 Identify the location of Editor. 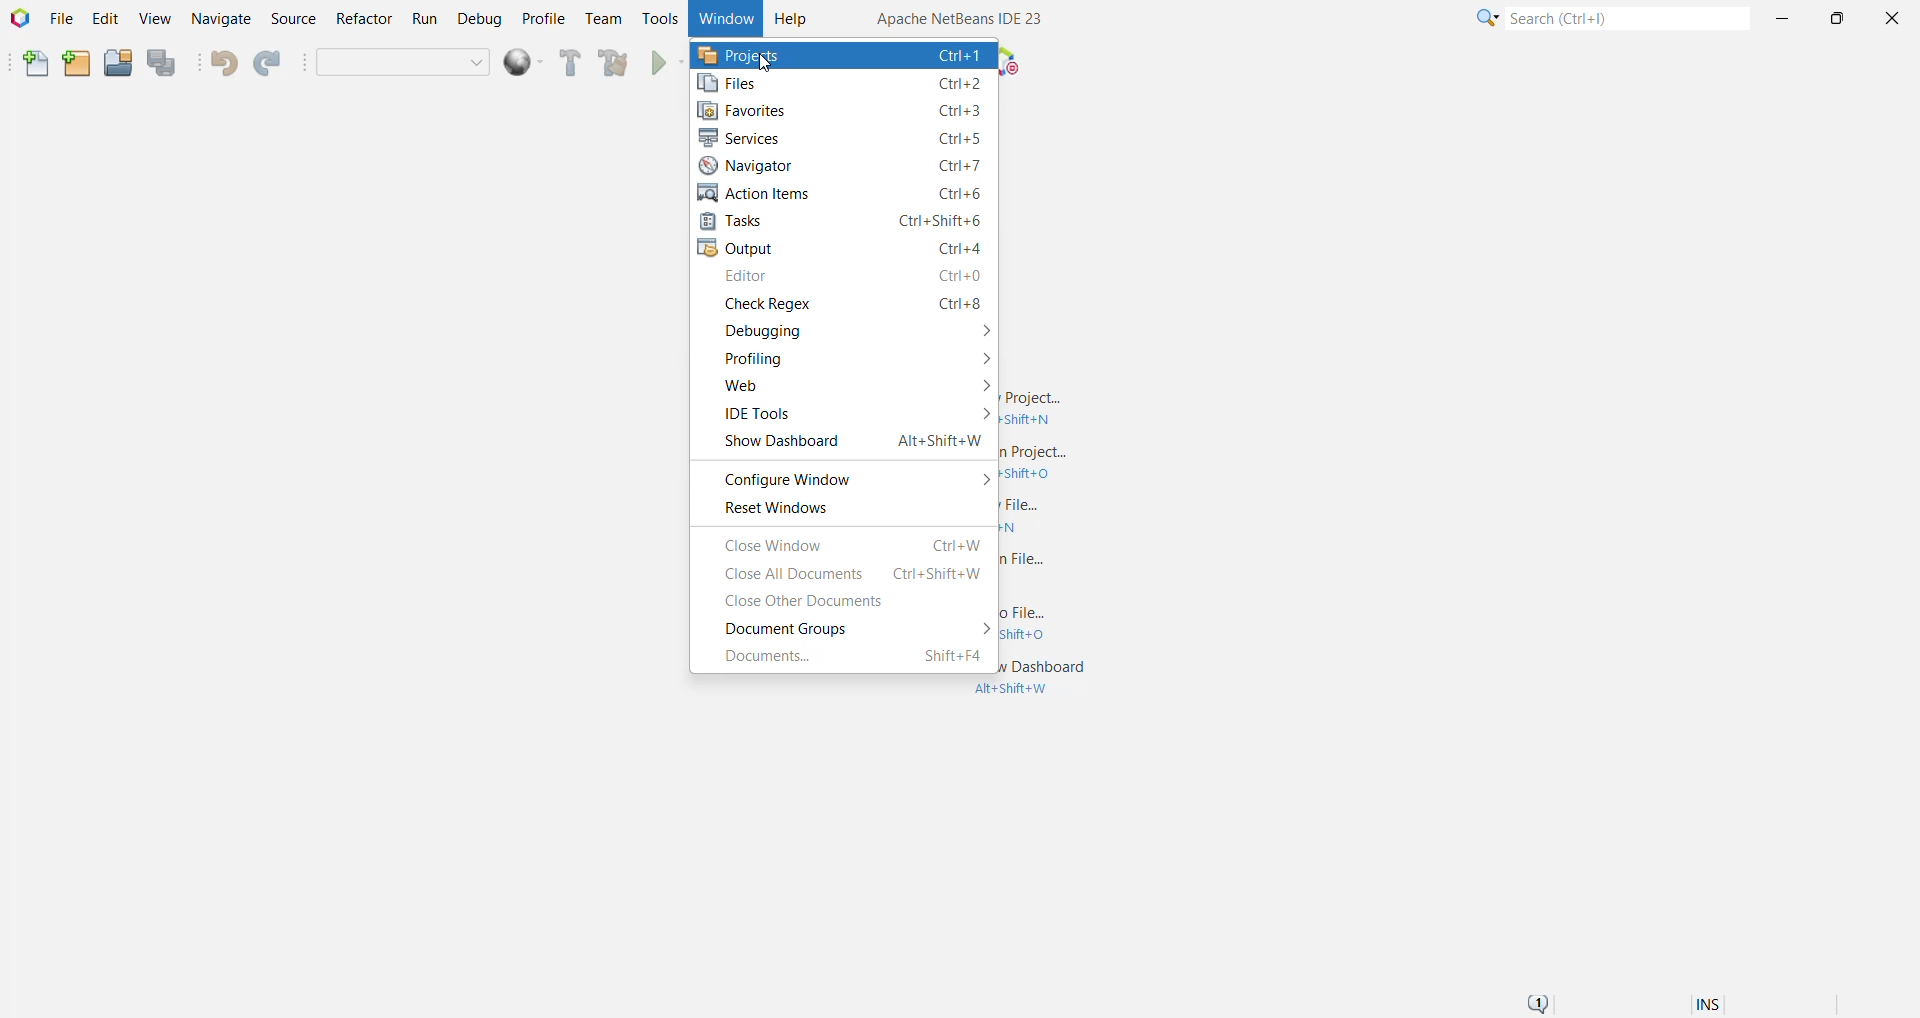
(851, 278).